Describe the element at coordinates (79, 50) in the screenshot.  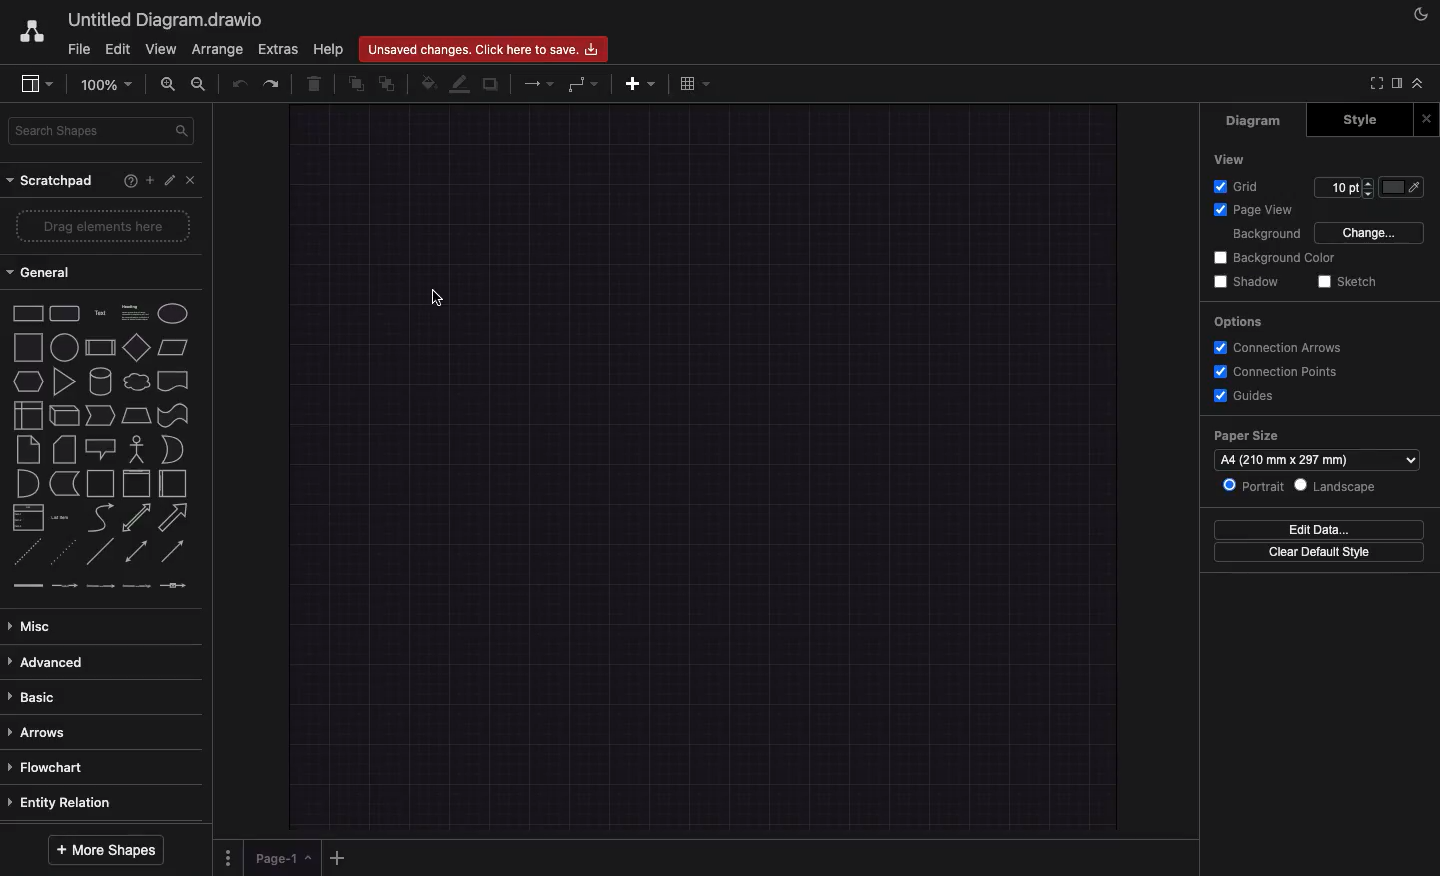
I see `File` at that location.